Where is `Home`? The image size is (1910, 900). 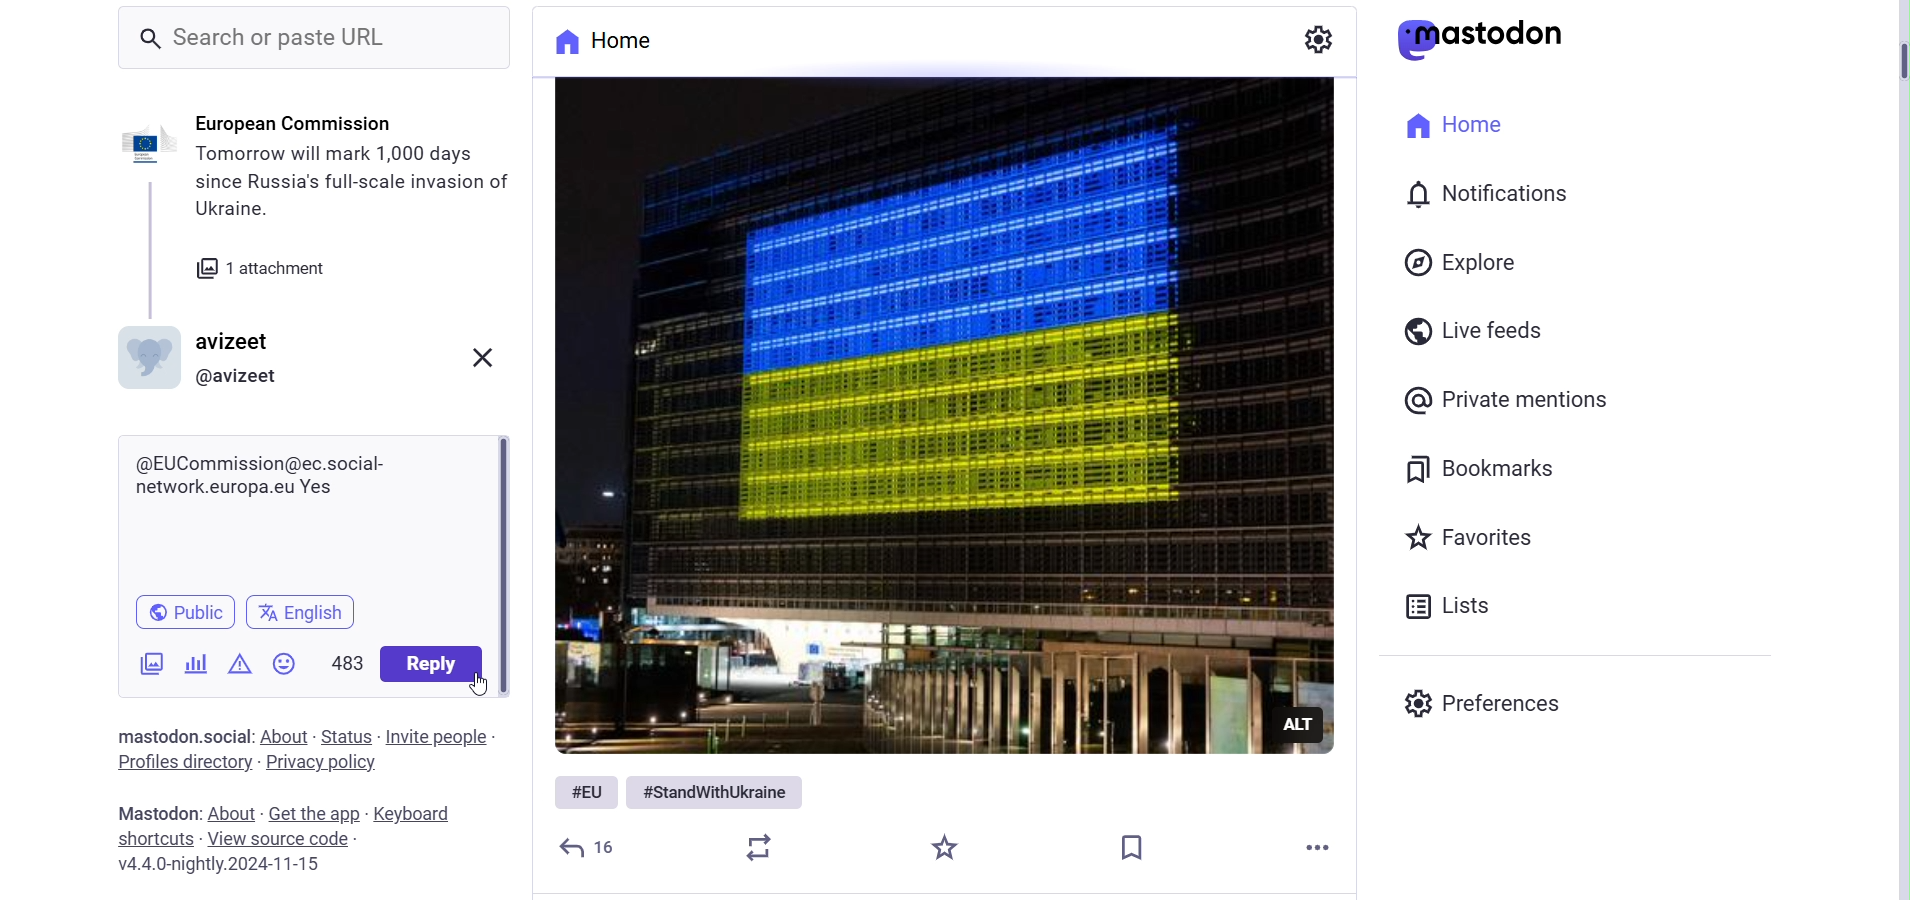 Home is located at coordinates (624, 42).